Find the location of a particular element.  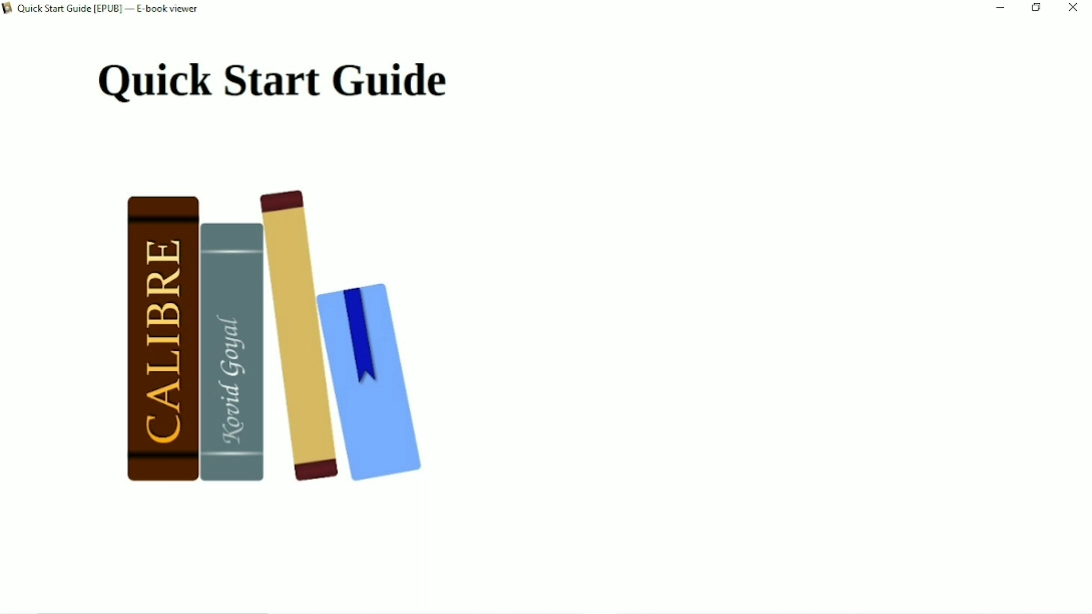

Book name is located at coordinates (111, 10).